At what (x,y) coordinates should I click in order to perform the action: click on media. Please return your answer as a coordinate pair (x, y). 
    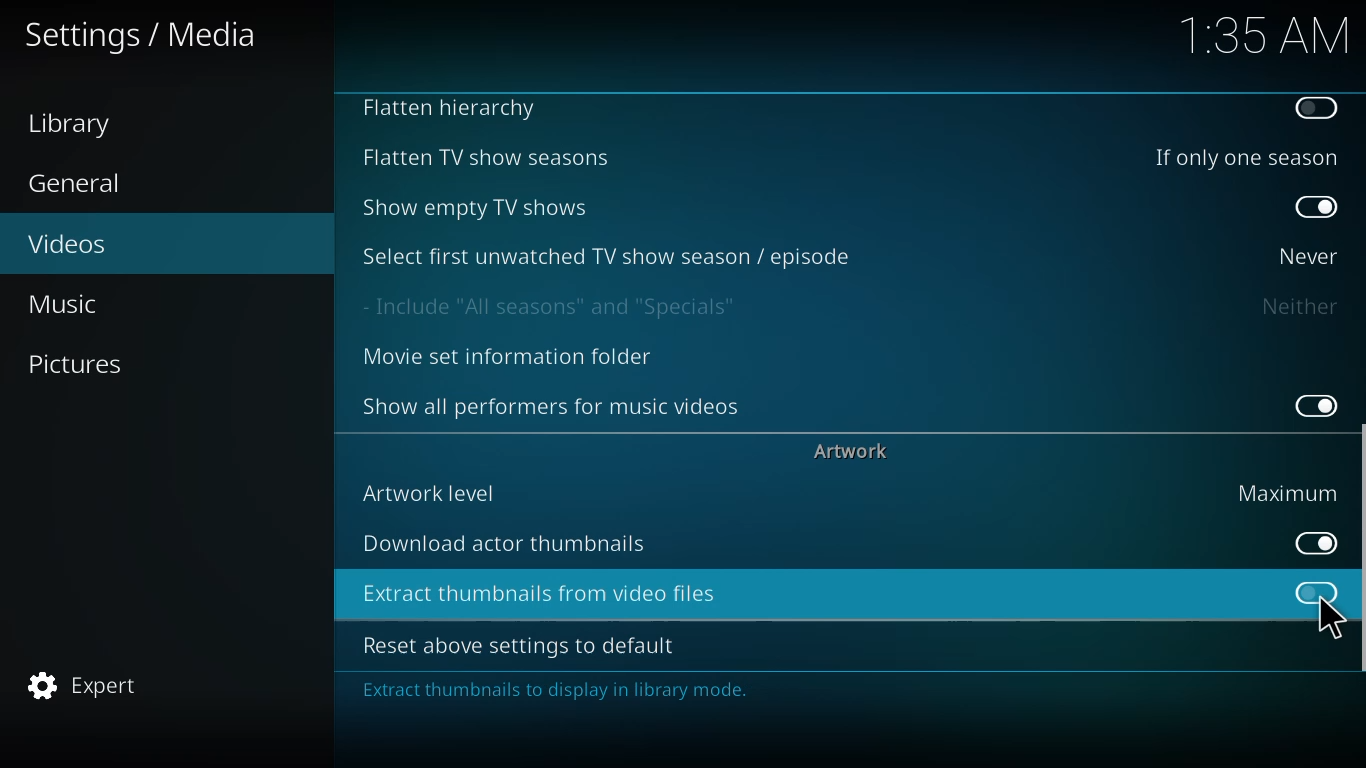
    Looking at the image, I should click on (143, 37).